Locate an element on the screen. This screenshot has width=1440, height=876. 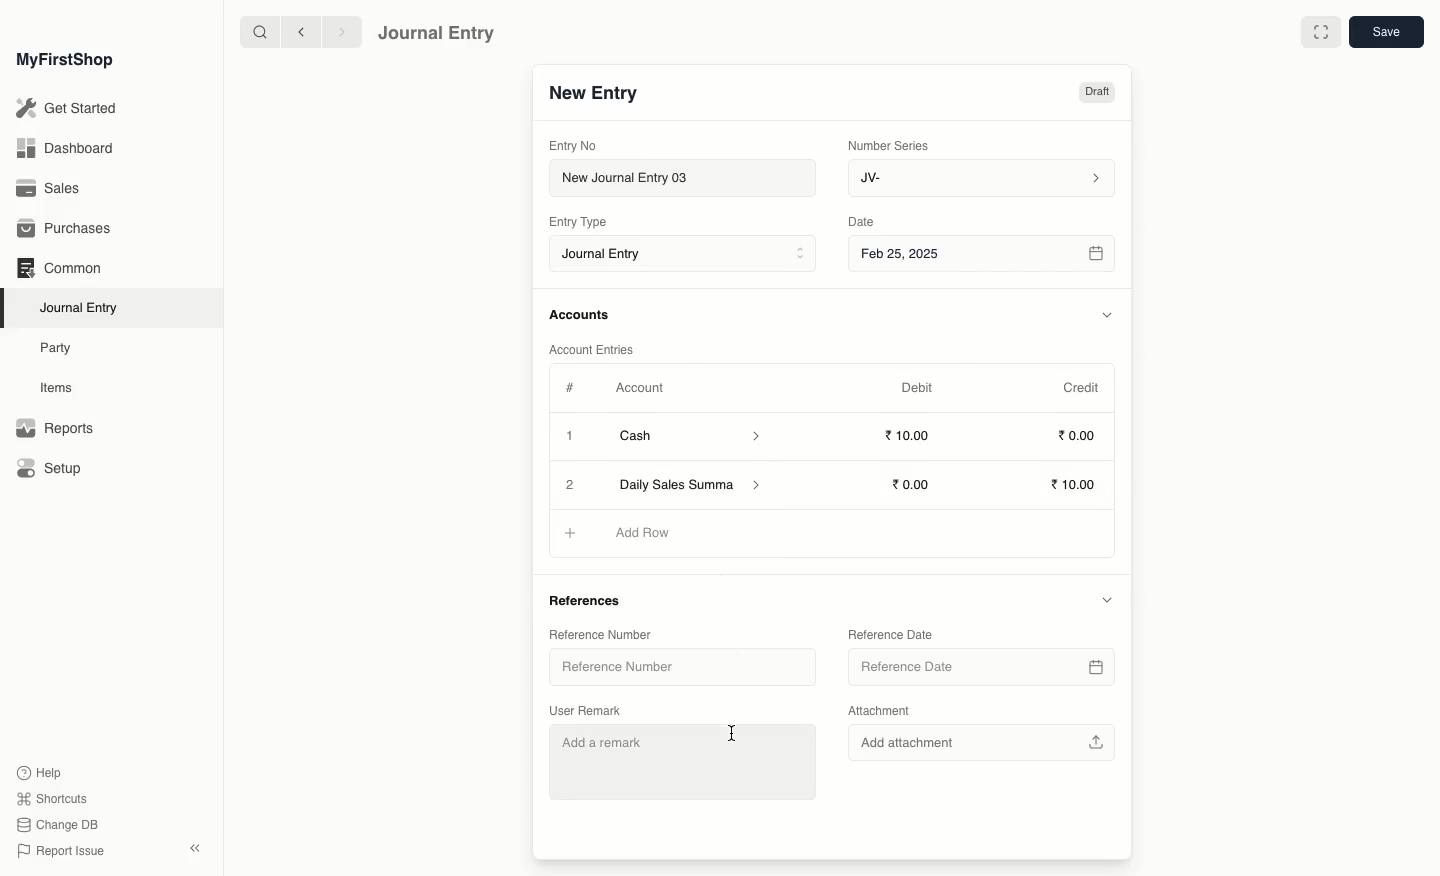
Reports is located at coordinates (54, 429).